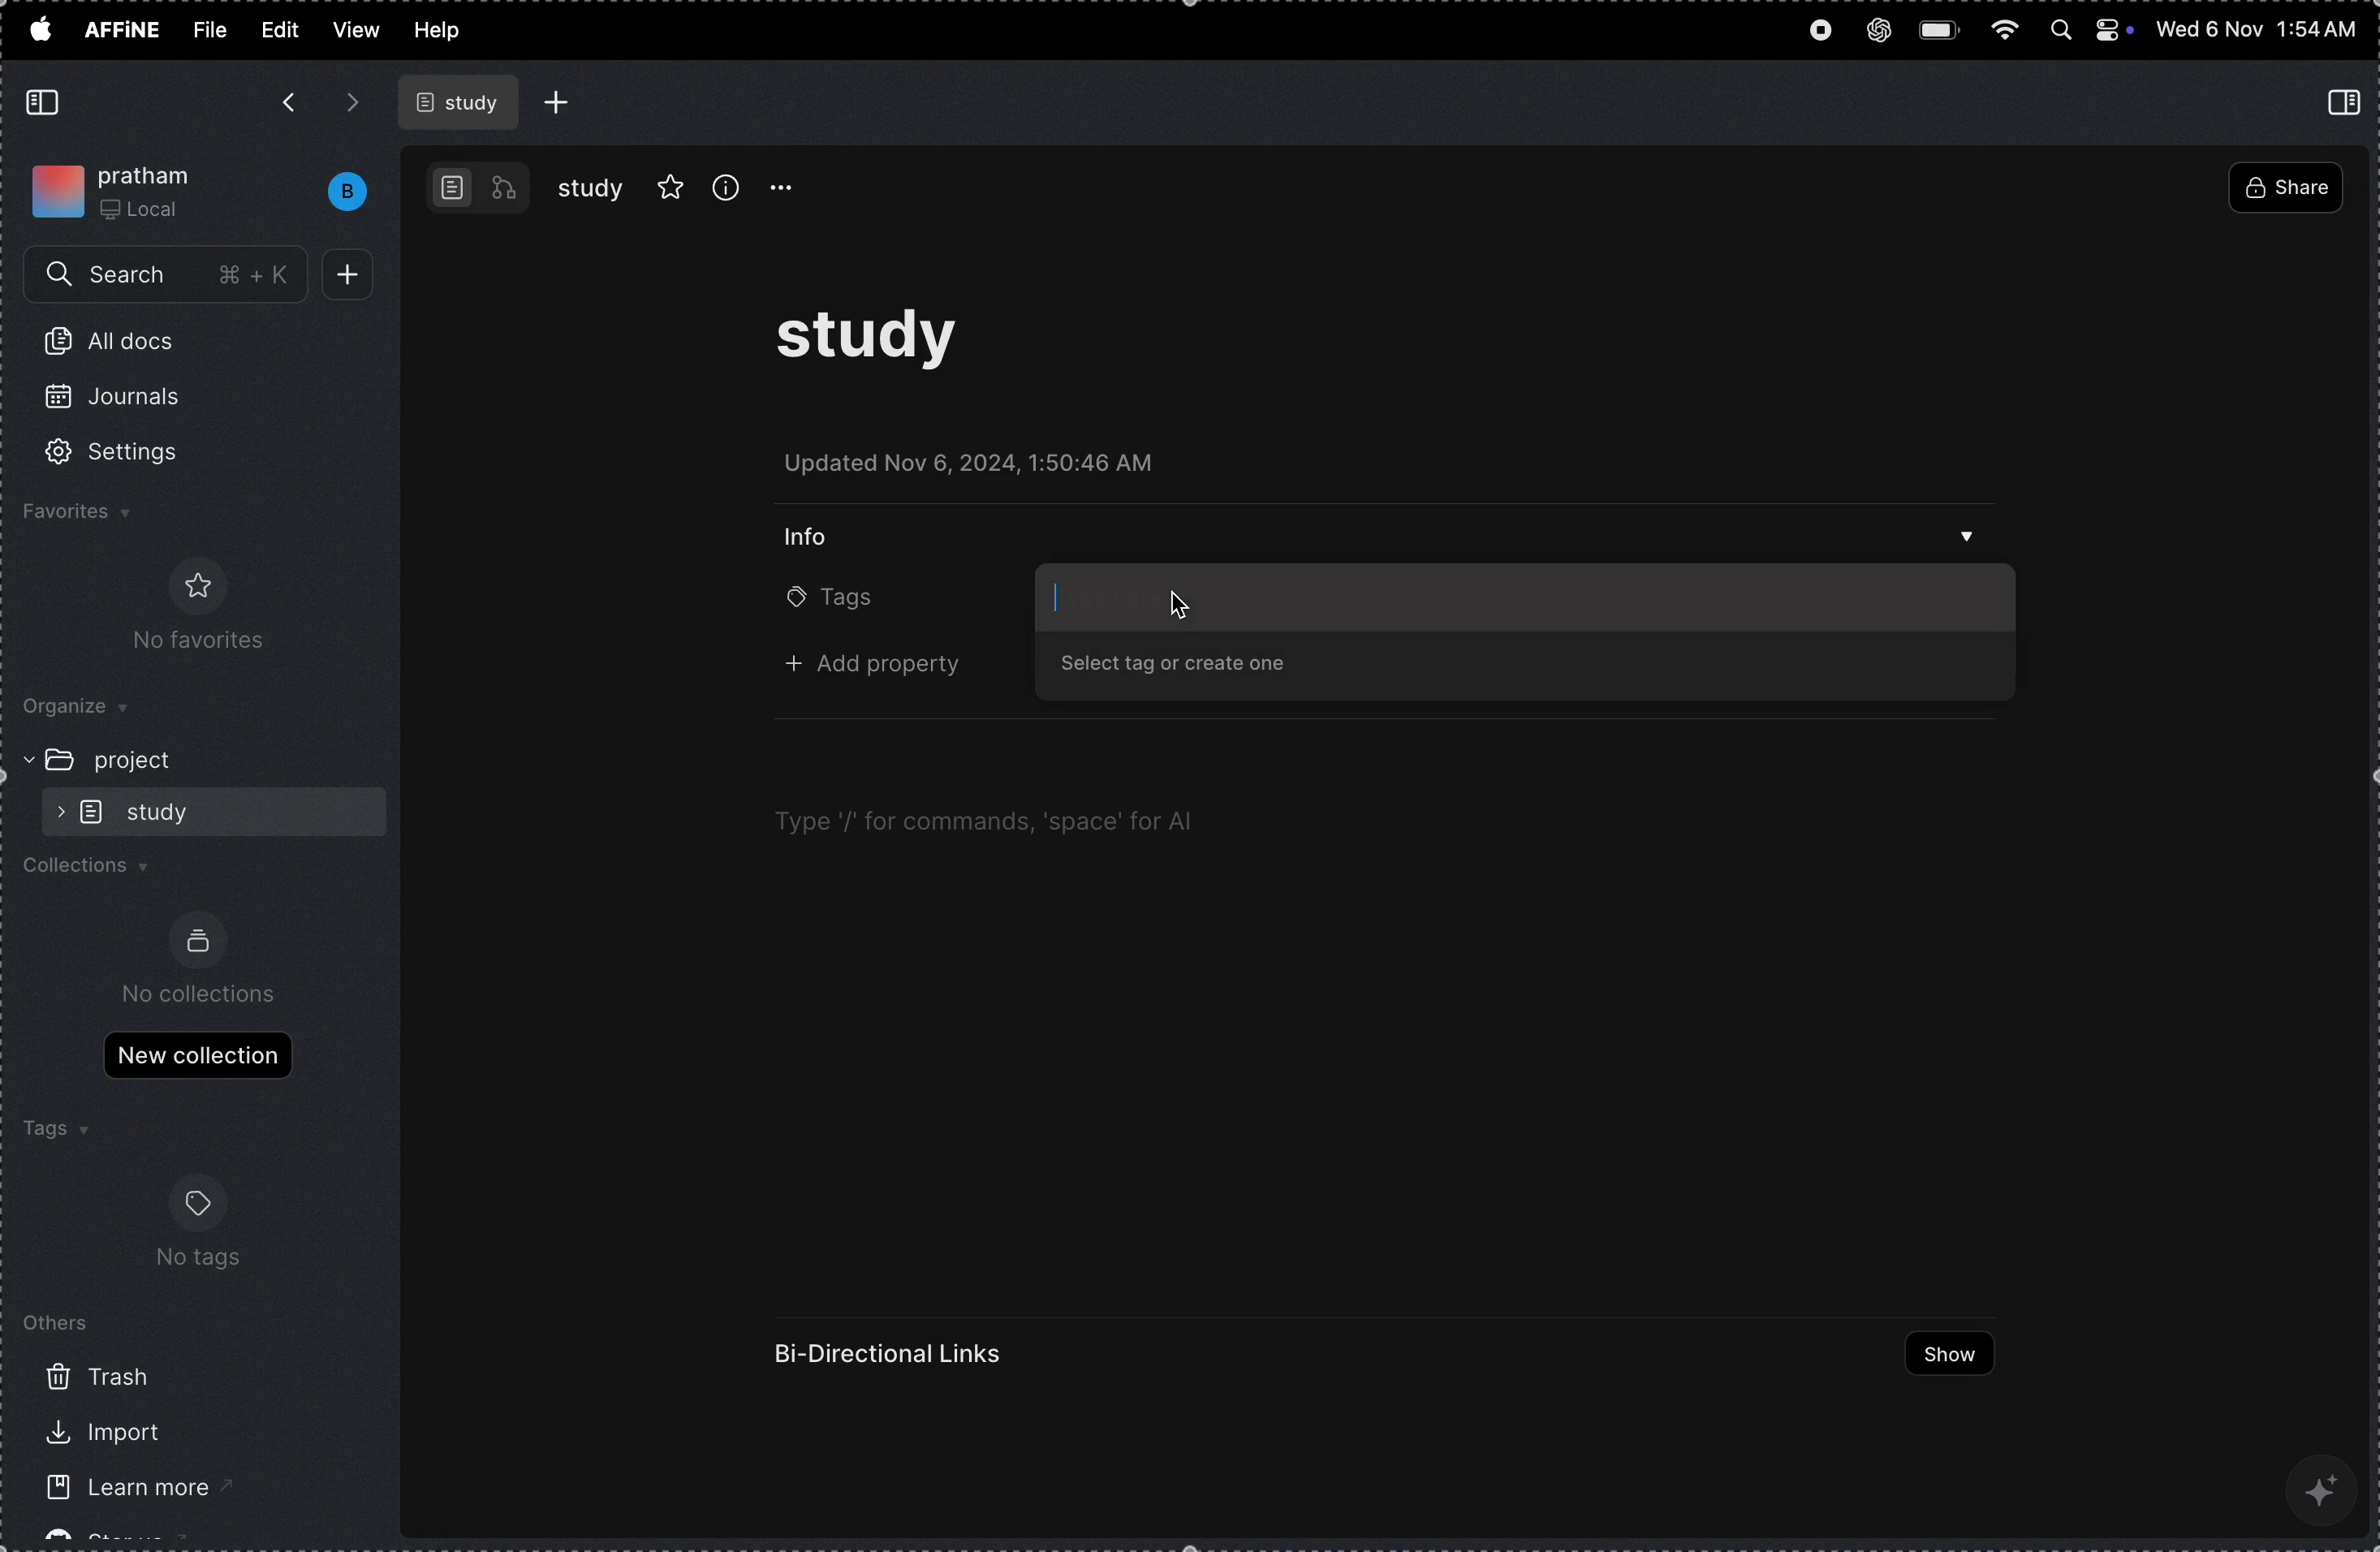 The image size is (2380, 1552). What do you see at coordinates (105, 515) in the screenshot?
I see `favourites` at bounding box center [105, 515].